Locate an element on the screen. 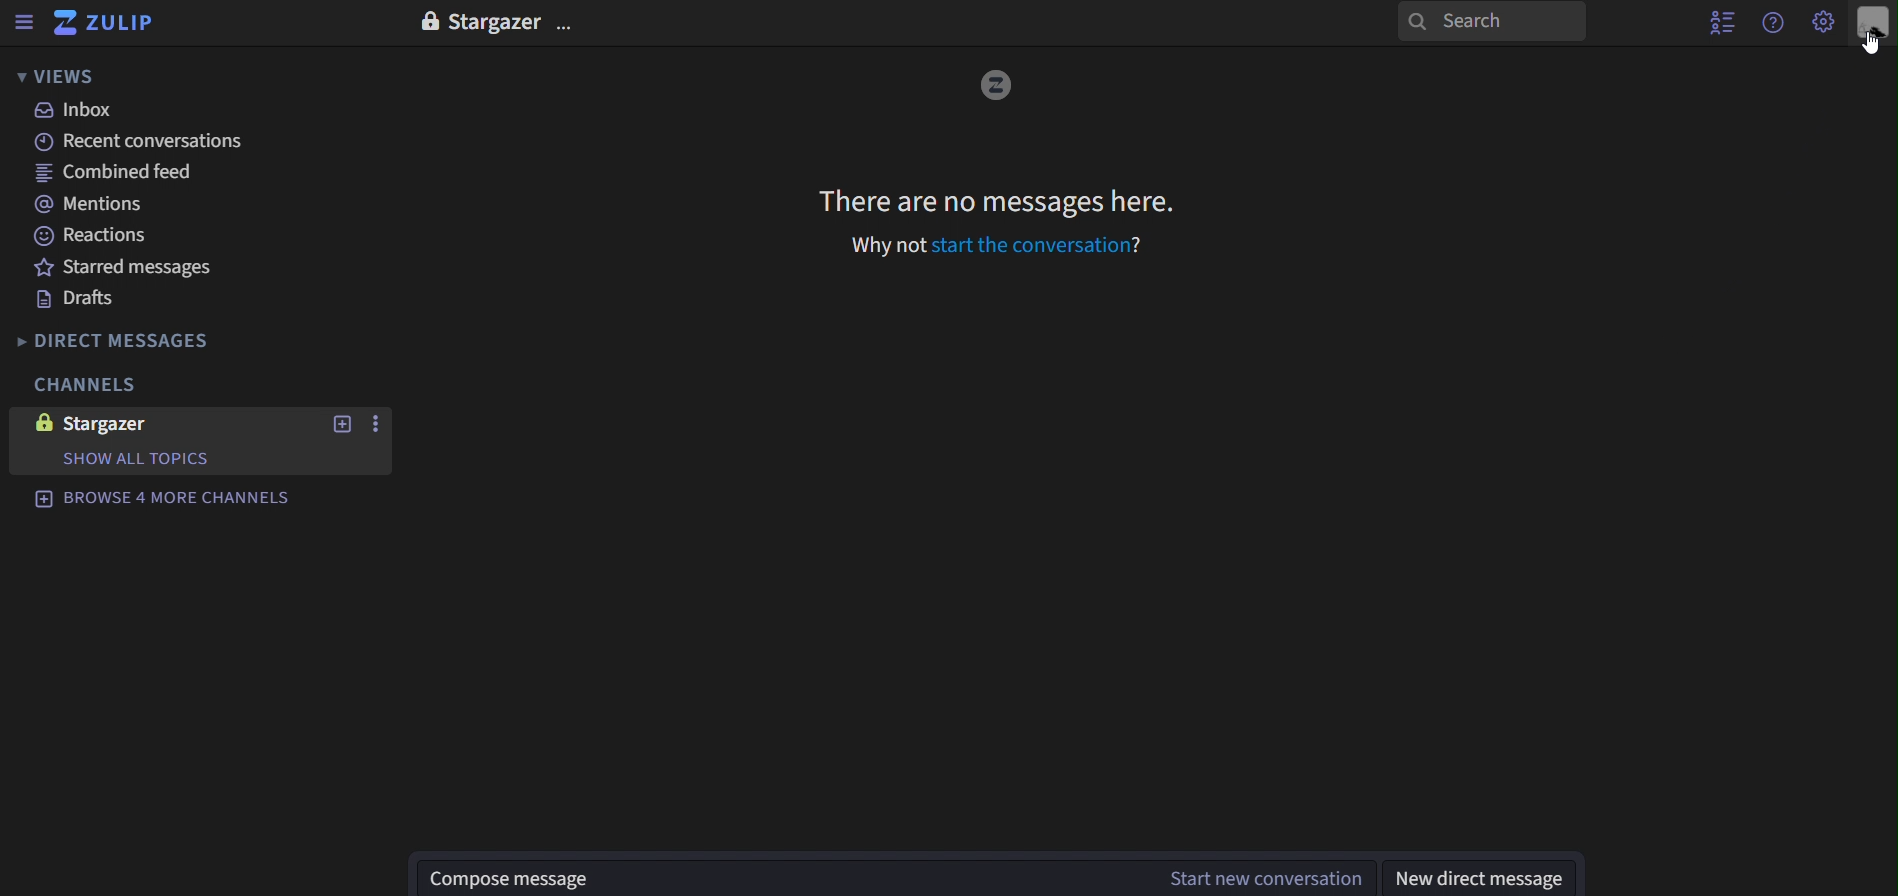  stargazer is located at coordinates (116, 422).